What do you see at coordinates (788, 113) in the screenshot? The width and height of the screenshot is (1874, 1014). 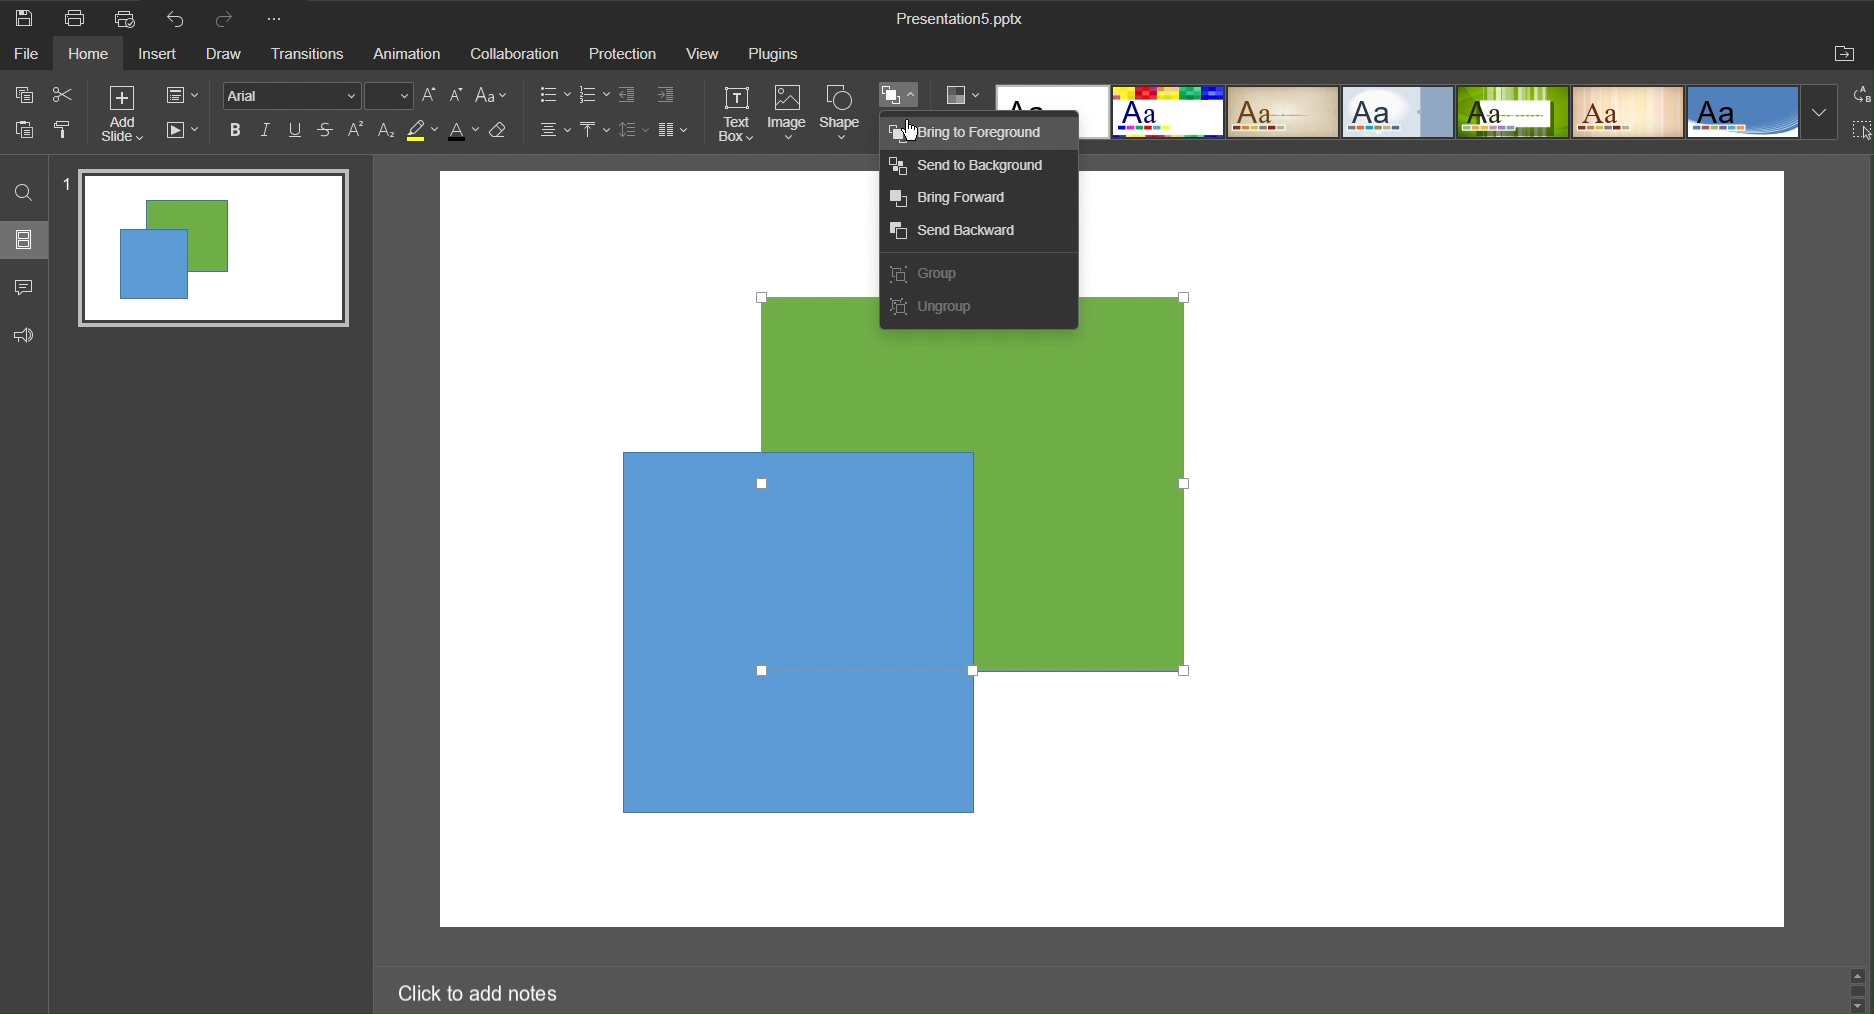 I see `Image` at bounding box center [788, 113].